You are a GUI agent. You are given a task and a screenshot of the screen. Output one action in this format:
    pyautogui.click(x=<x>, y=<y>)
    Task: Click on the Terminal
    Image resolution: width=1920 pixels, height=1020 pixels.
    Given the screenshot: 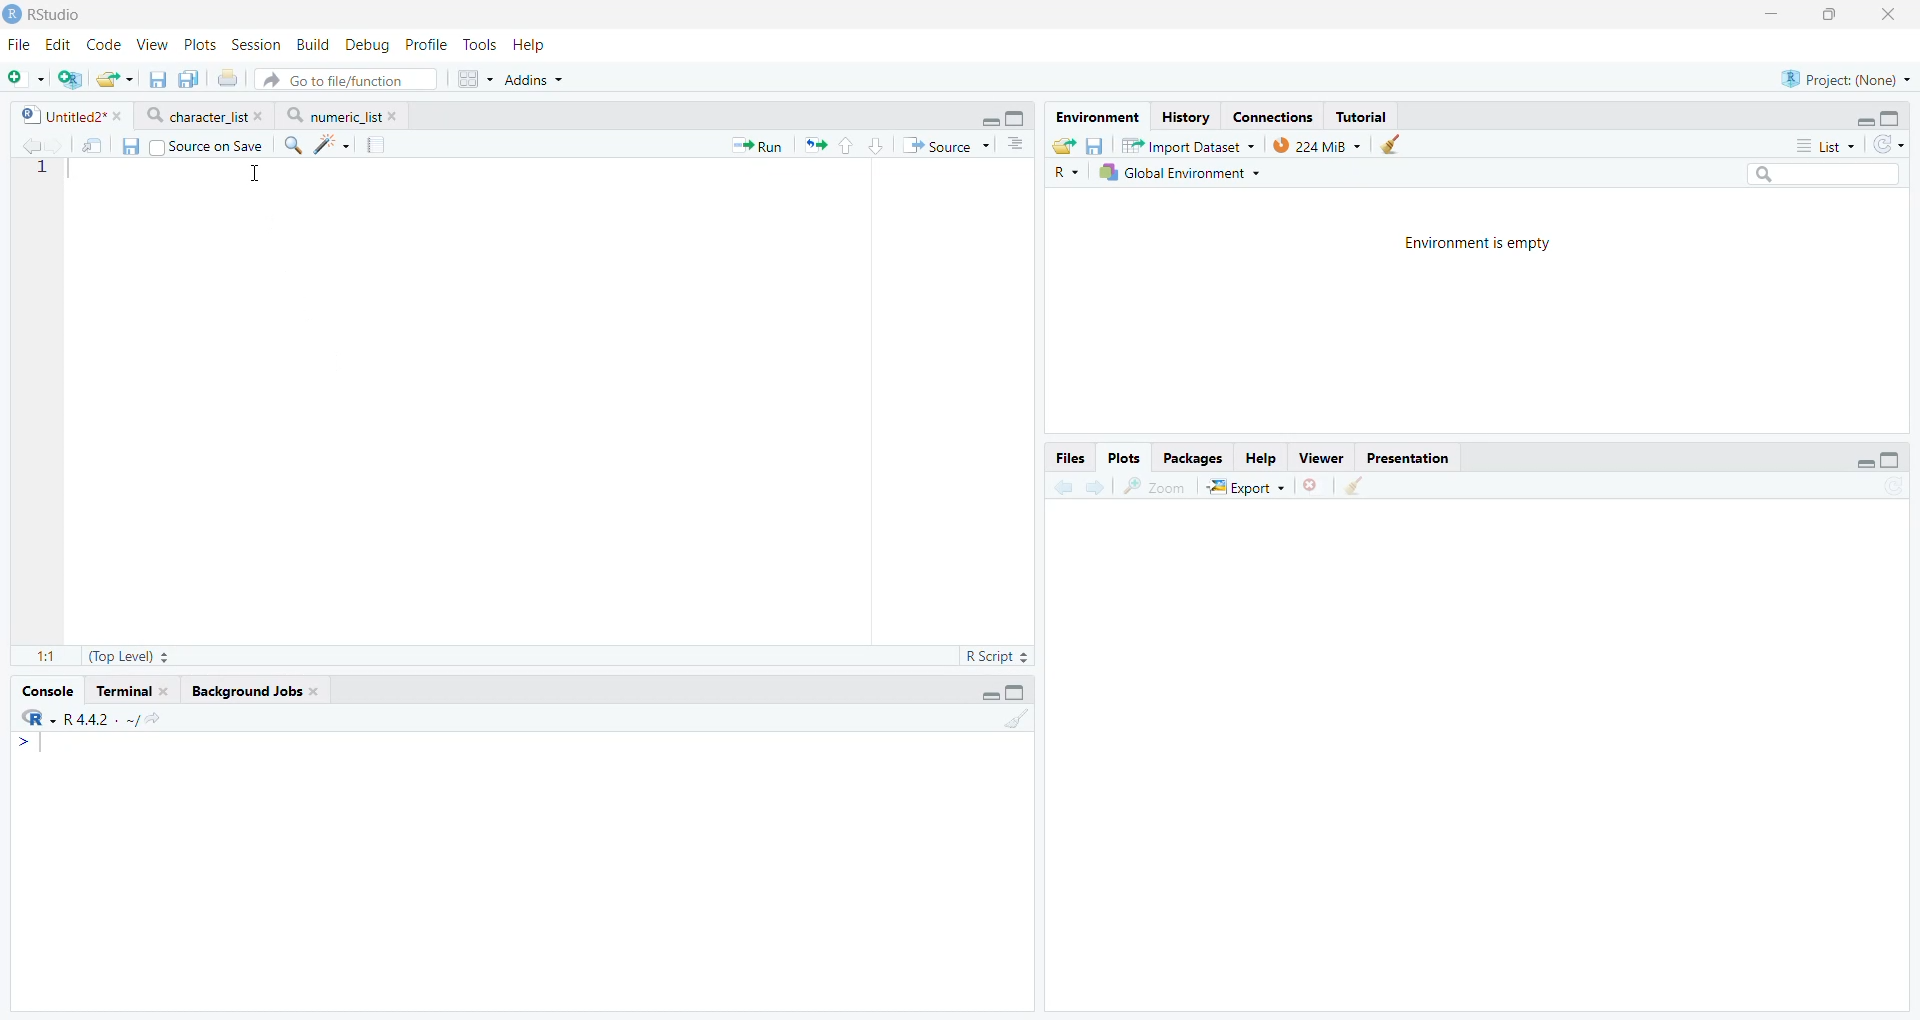 What is the action you would take?
    pyautogui.click(x=131, y=692)
    